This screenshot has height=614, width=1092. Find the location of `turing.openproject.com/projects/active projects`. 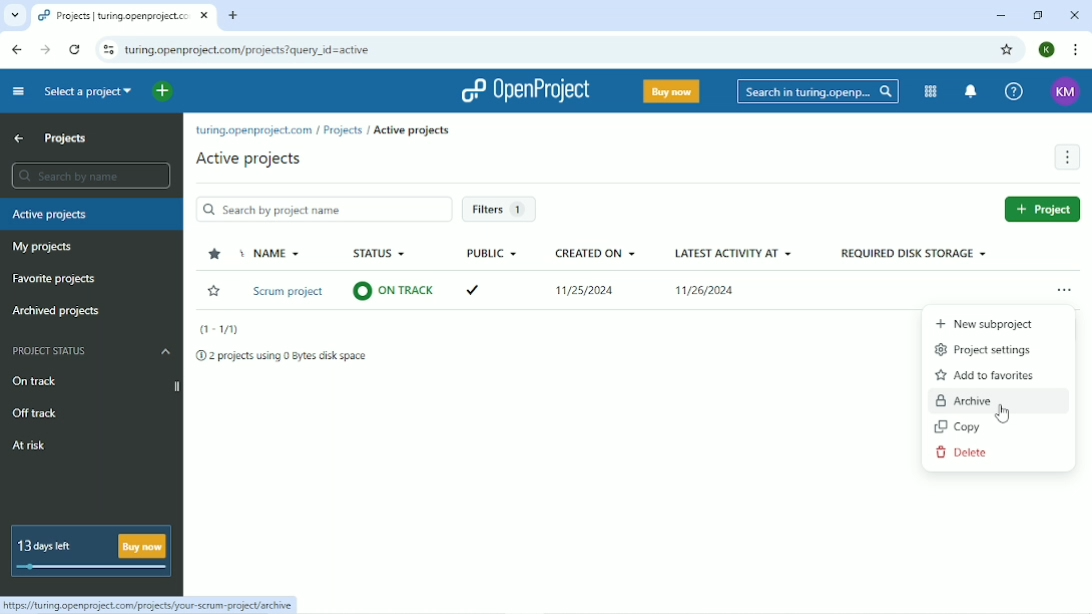

turing.openproject.com/projects/active projects is located at coordinates (329, 129).